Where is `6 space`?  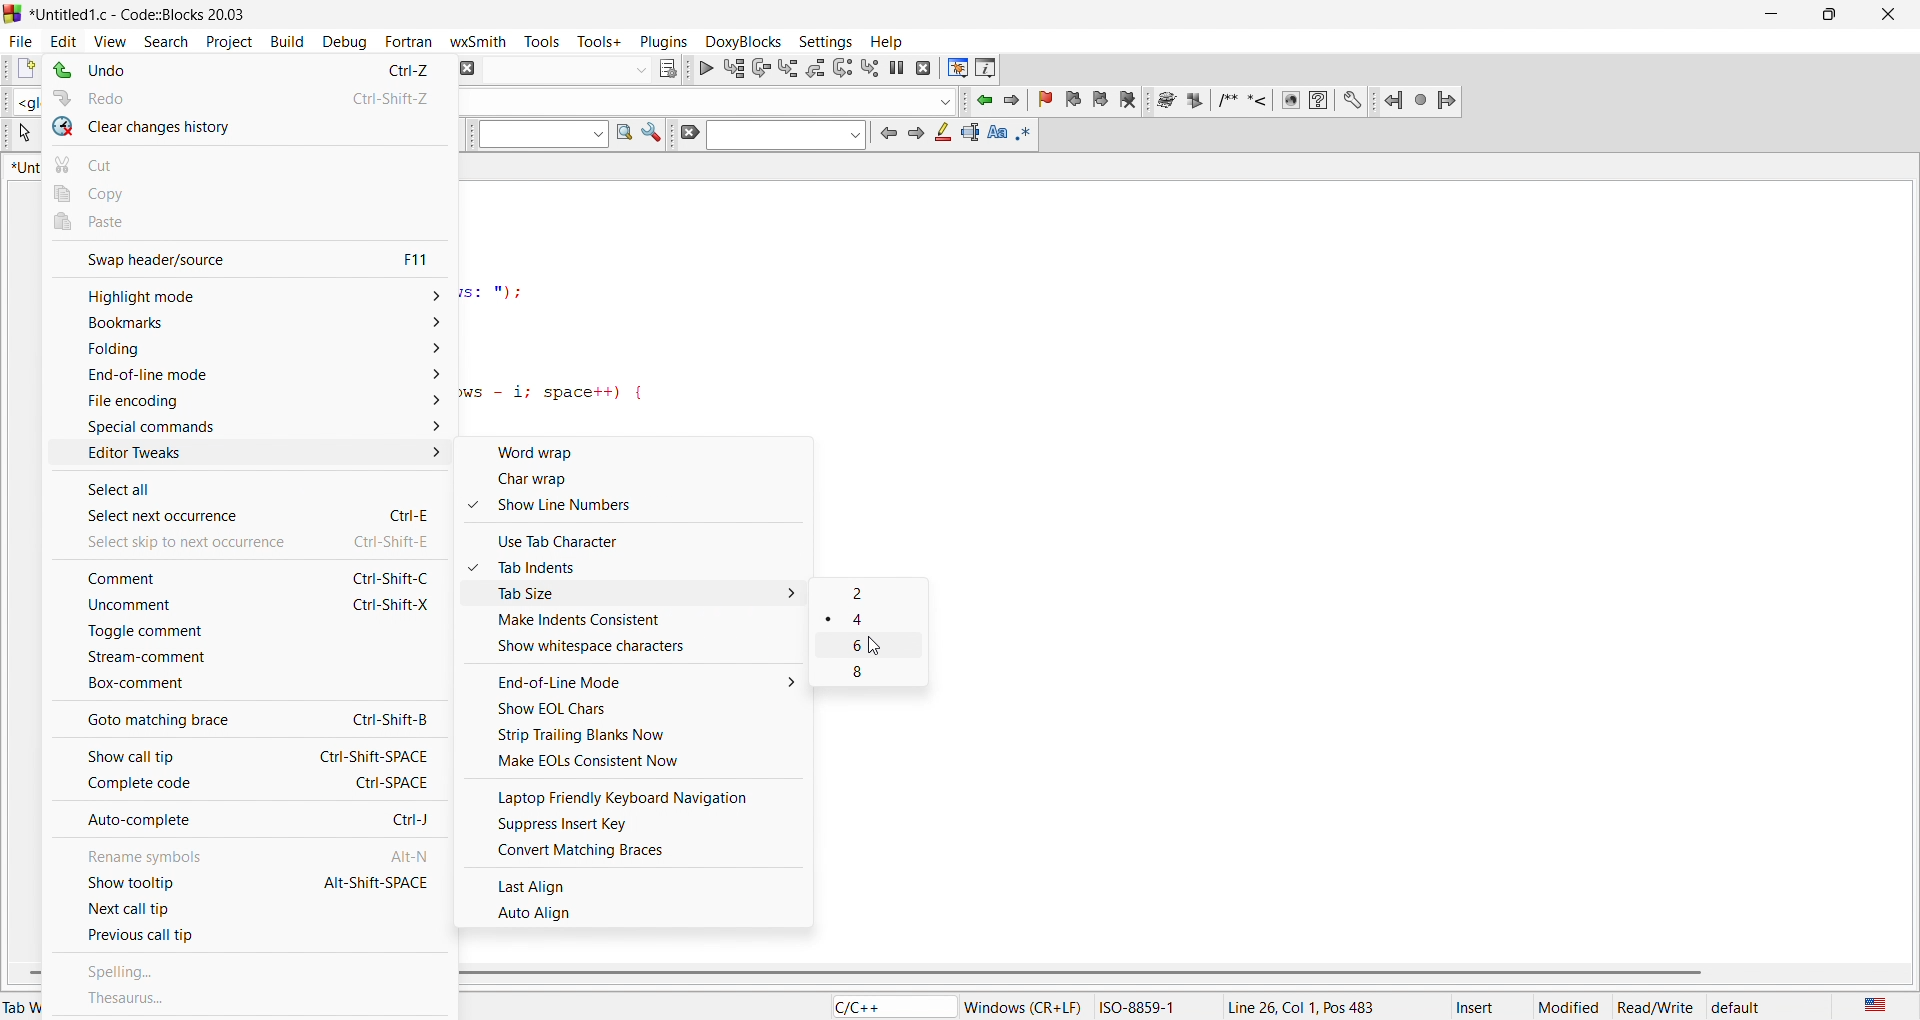
6 space is located at coordinates (880, 646).